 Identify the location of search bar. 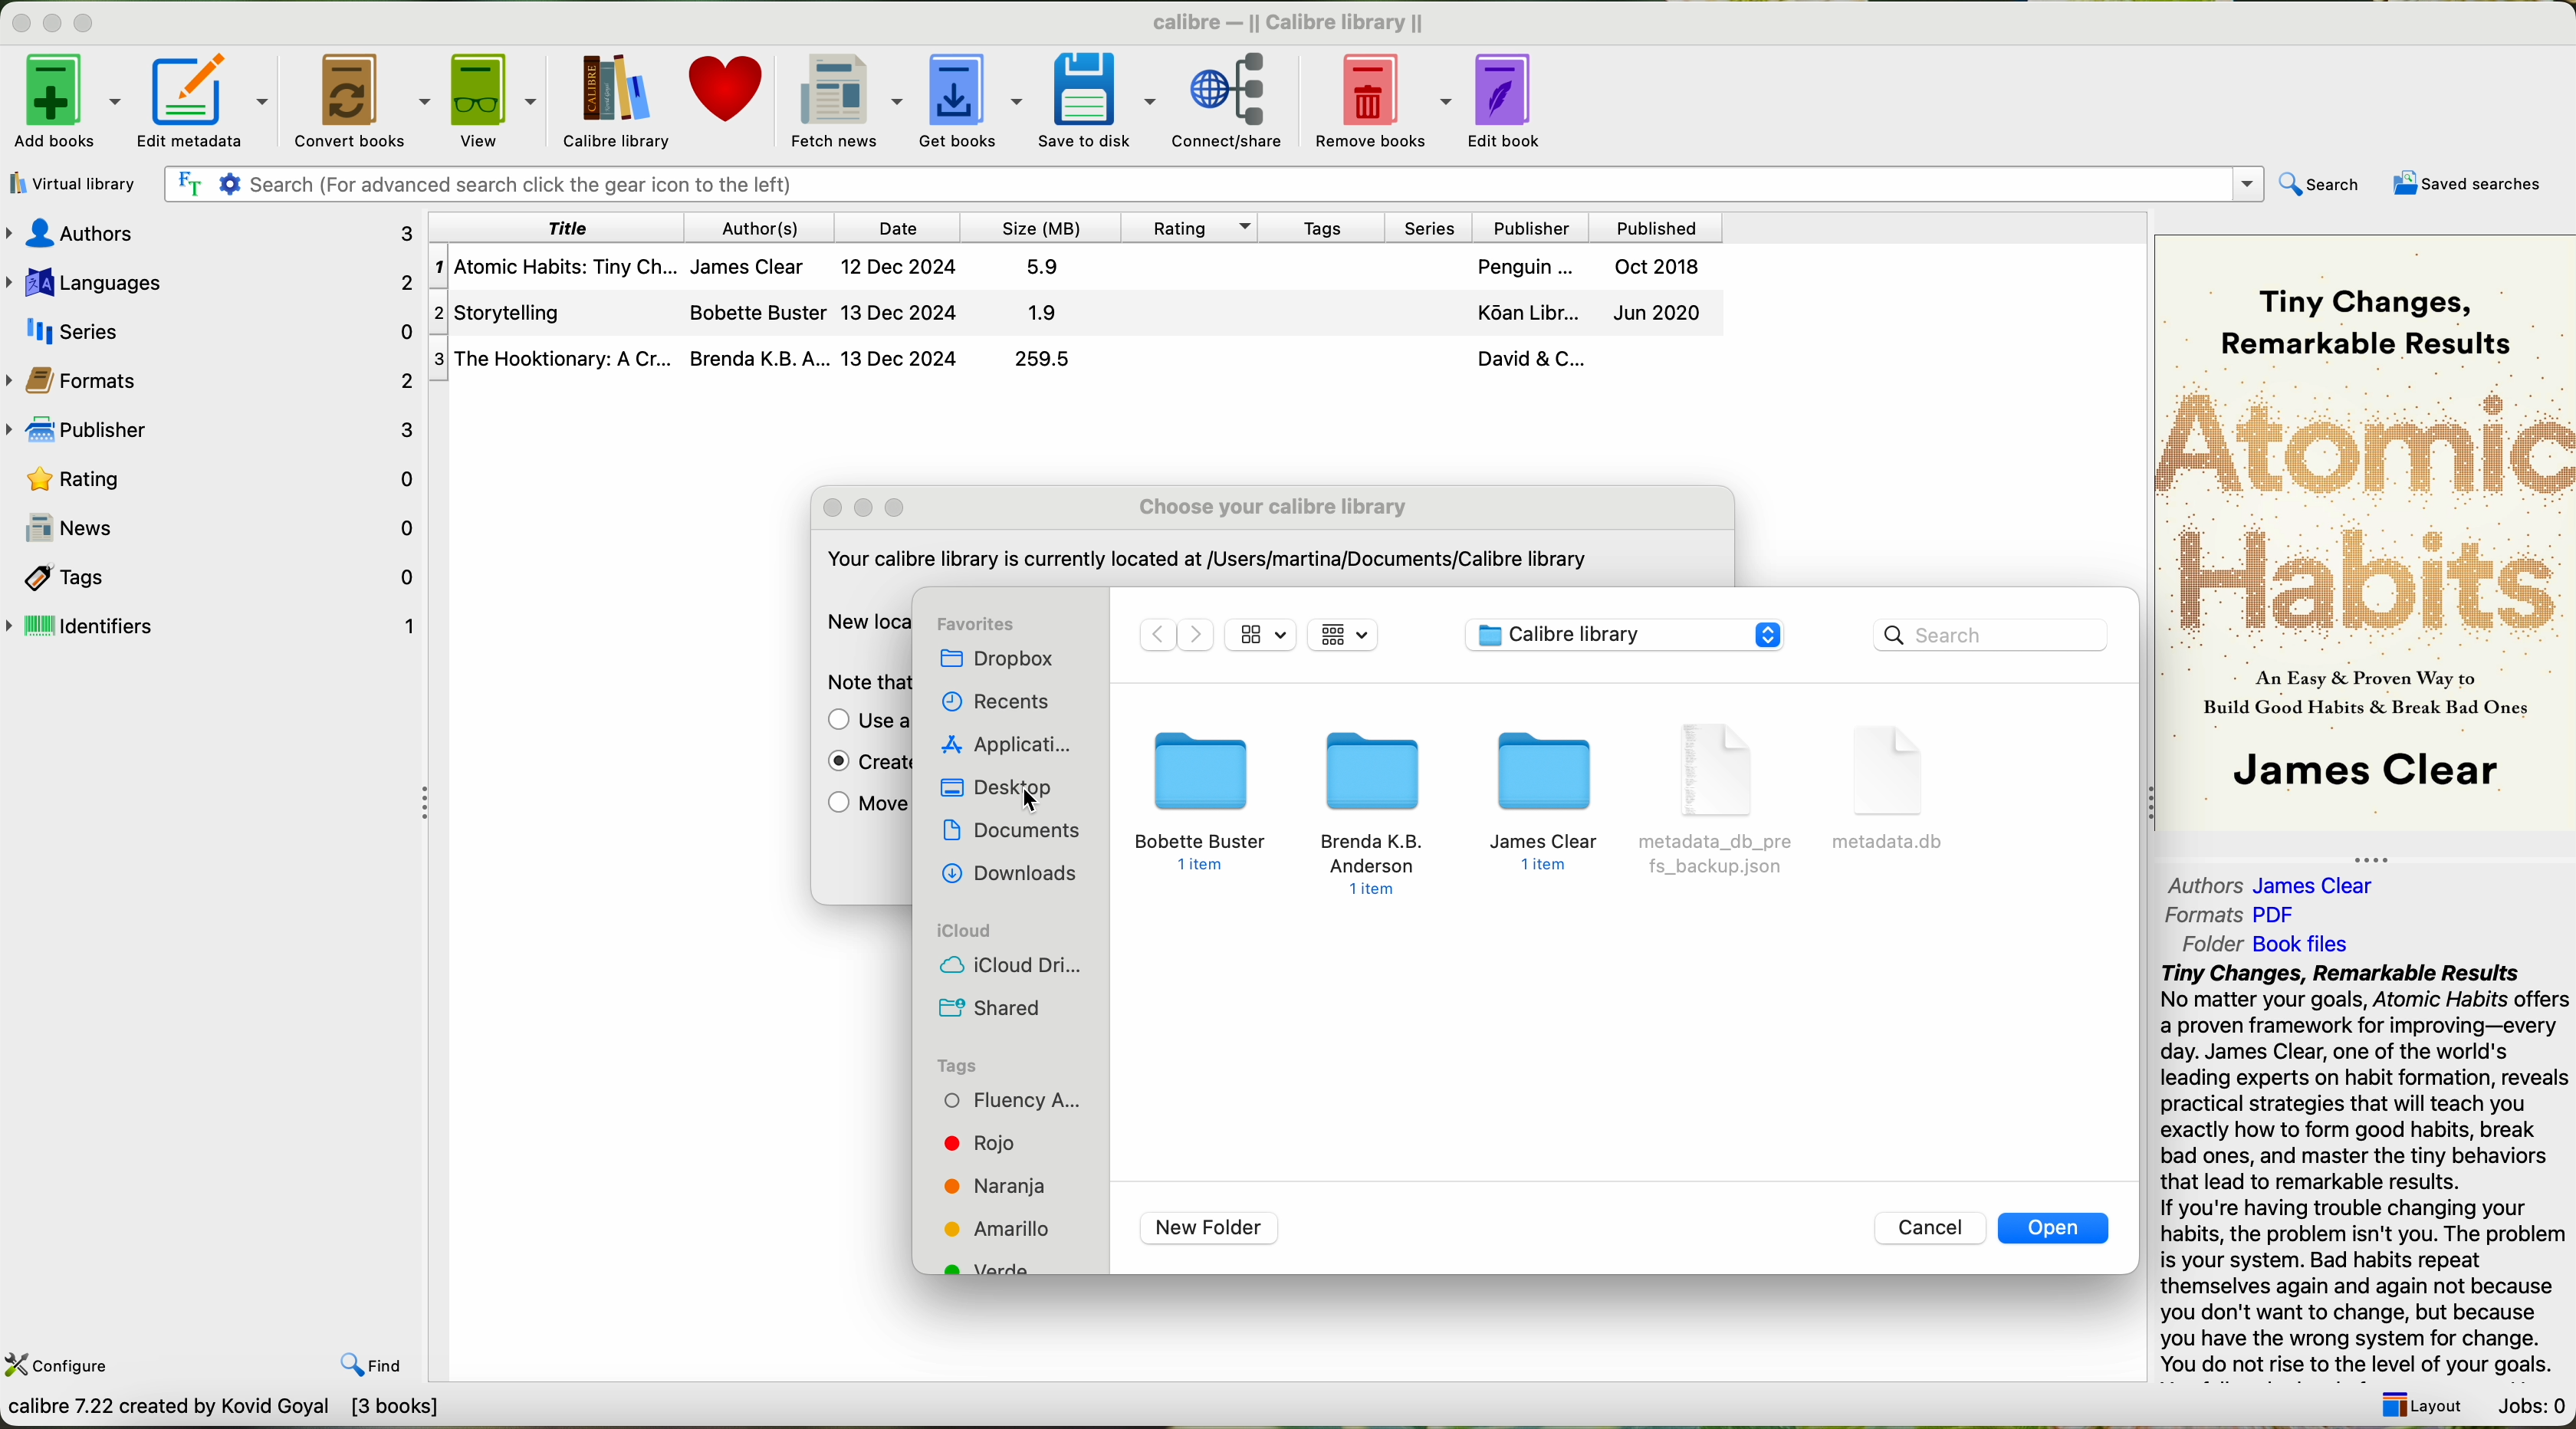
(1988, 634).